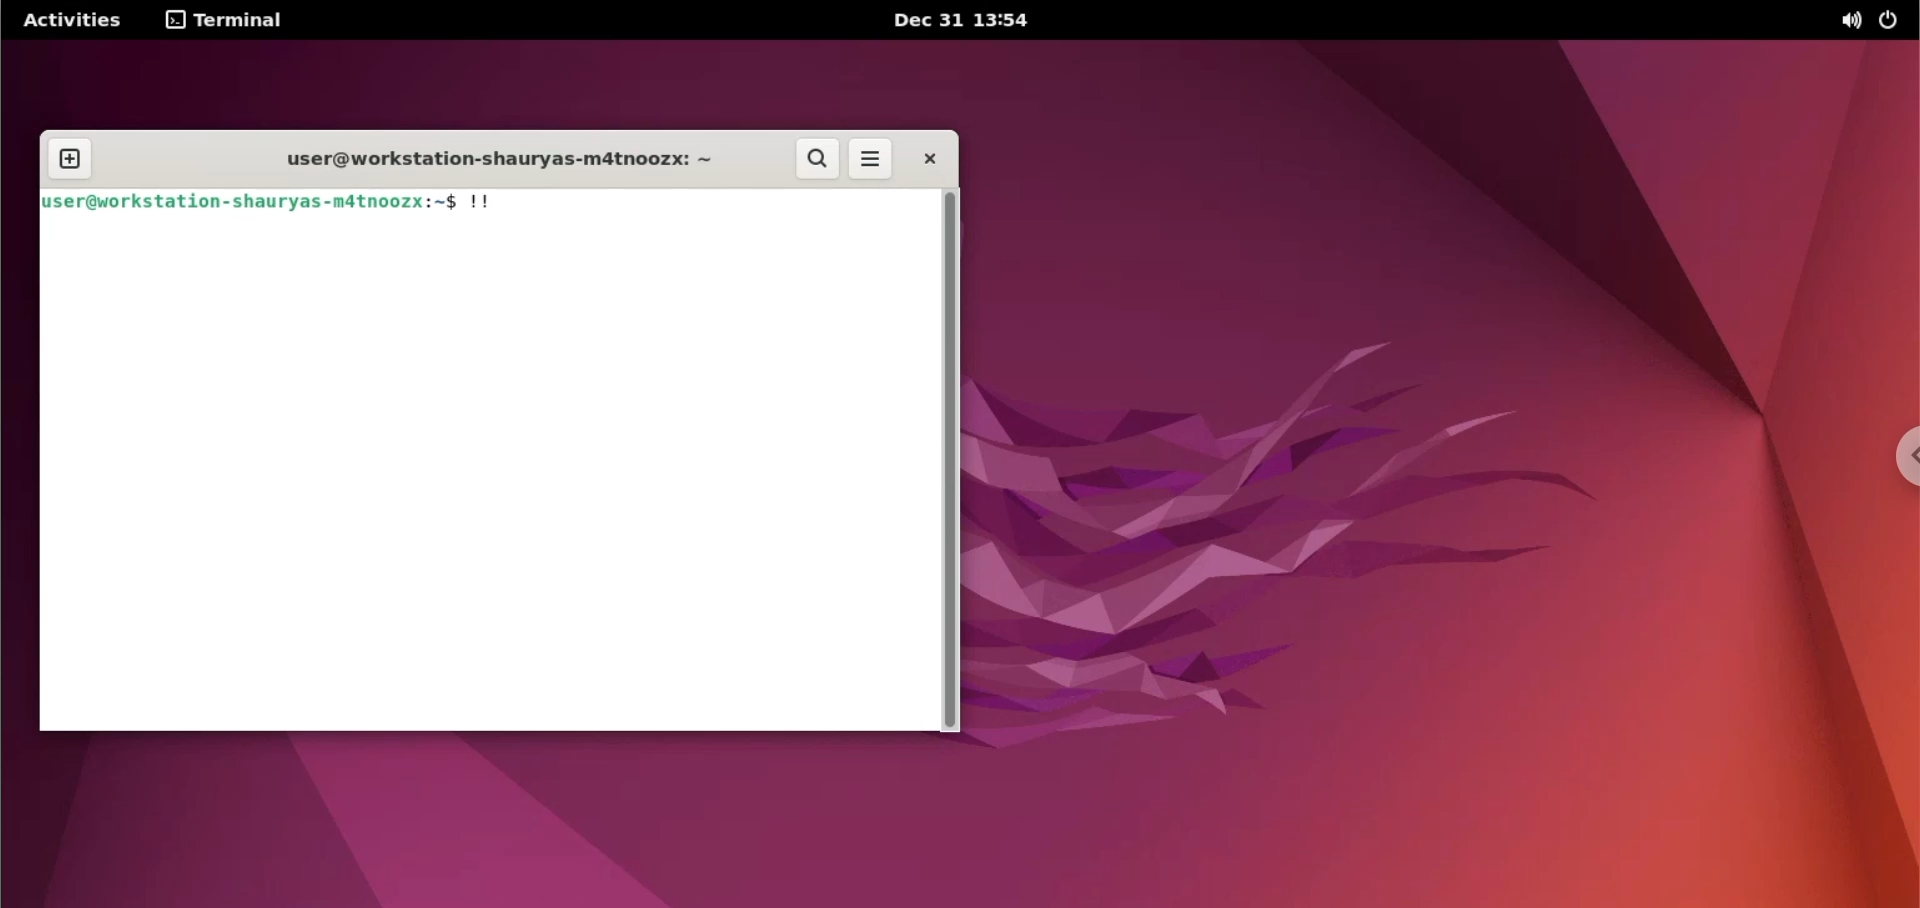 This screenshot has height=908, width=1920. I want to click on terminal, so click(232, 18).